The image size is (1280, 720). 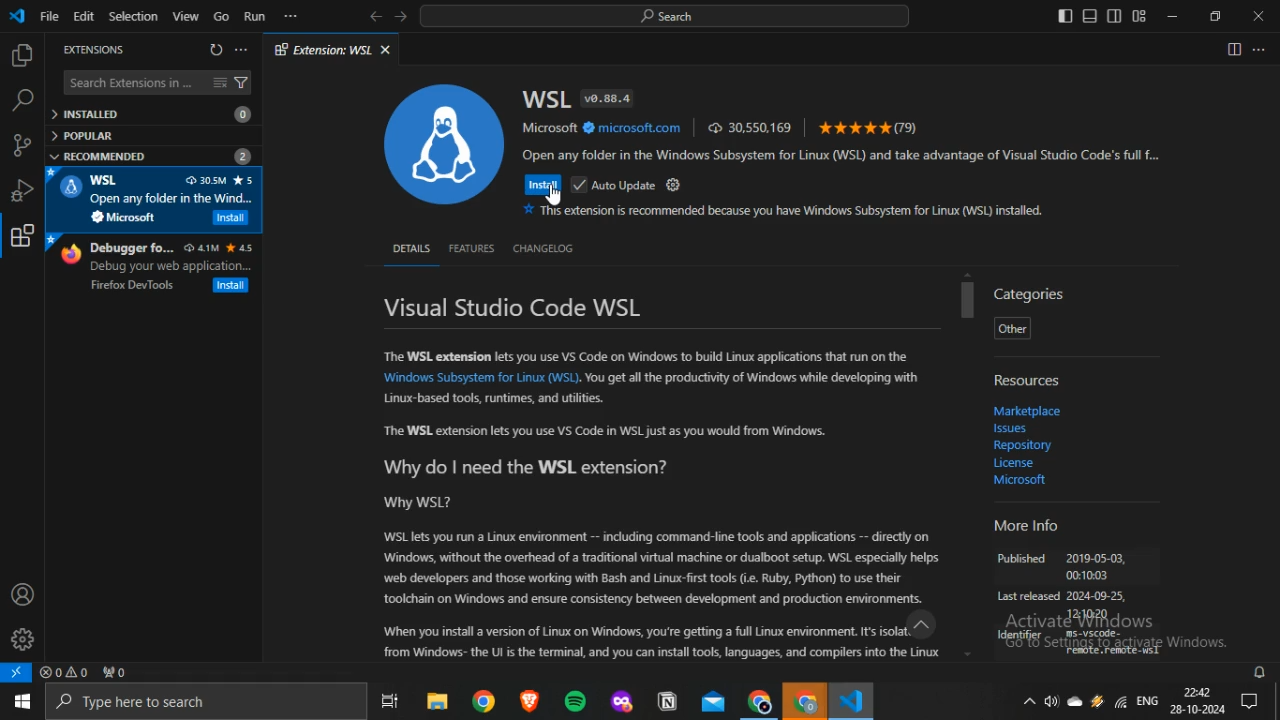 What do you see at coordinates (622, 700) in the screenshot?
I see `mozilla firefox` at bounding box center [622, 700].